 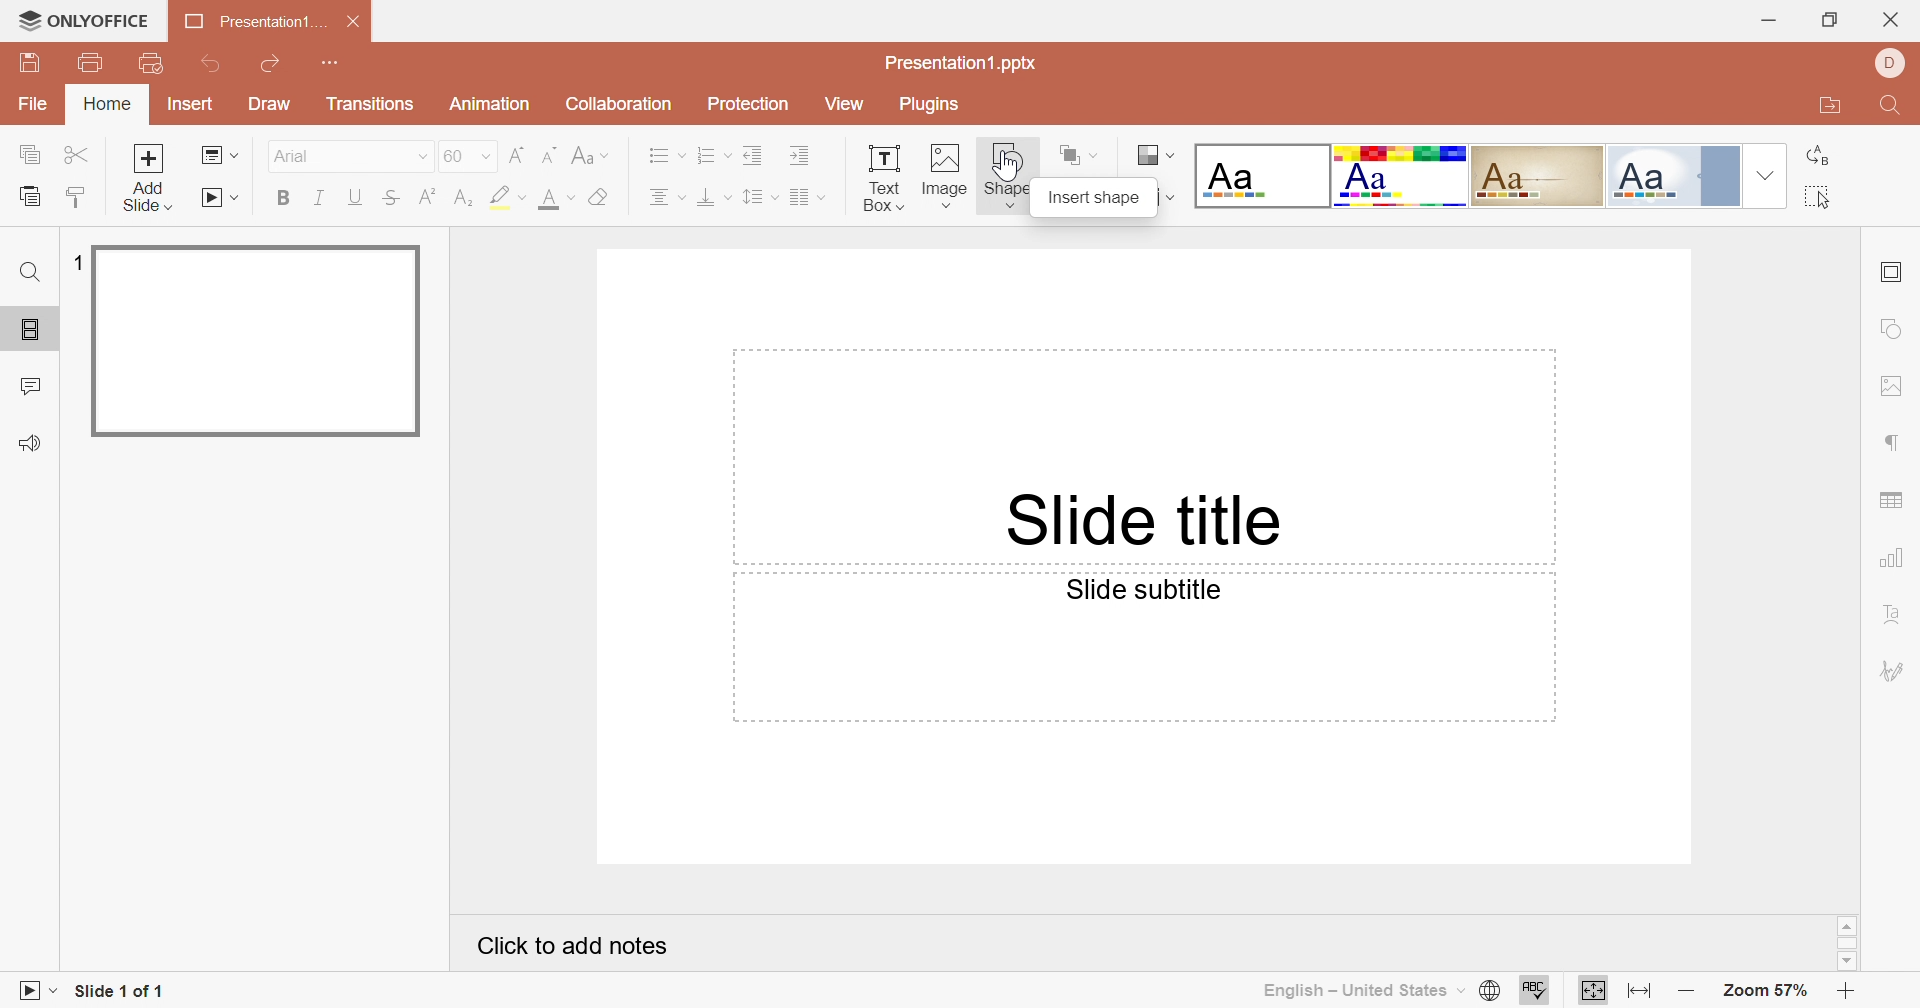 I want to click on Close, so click(x=1890, y=21).